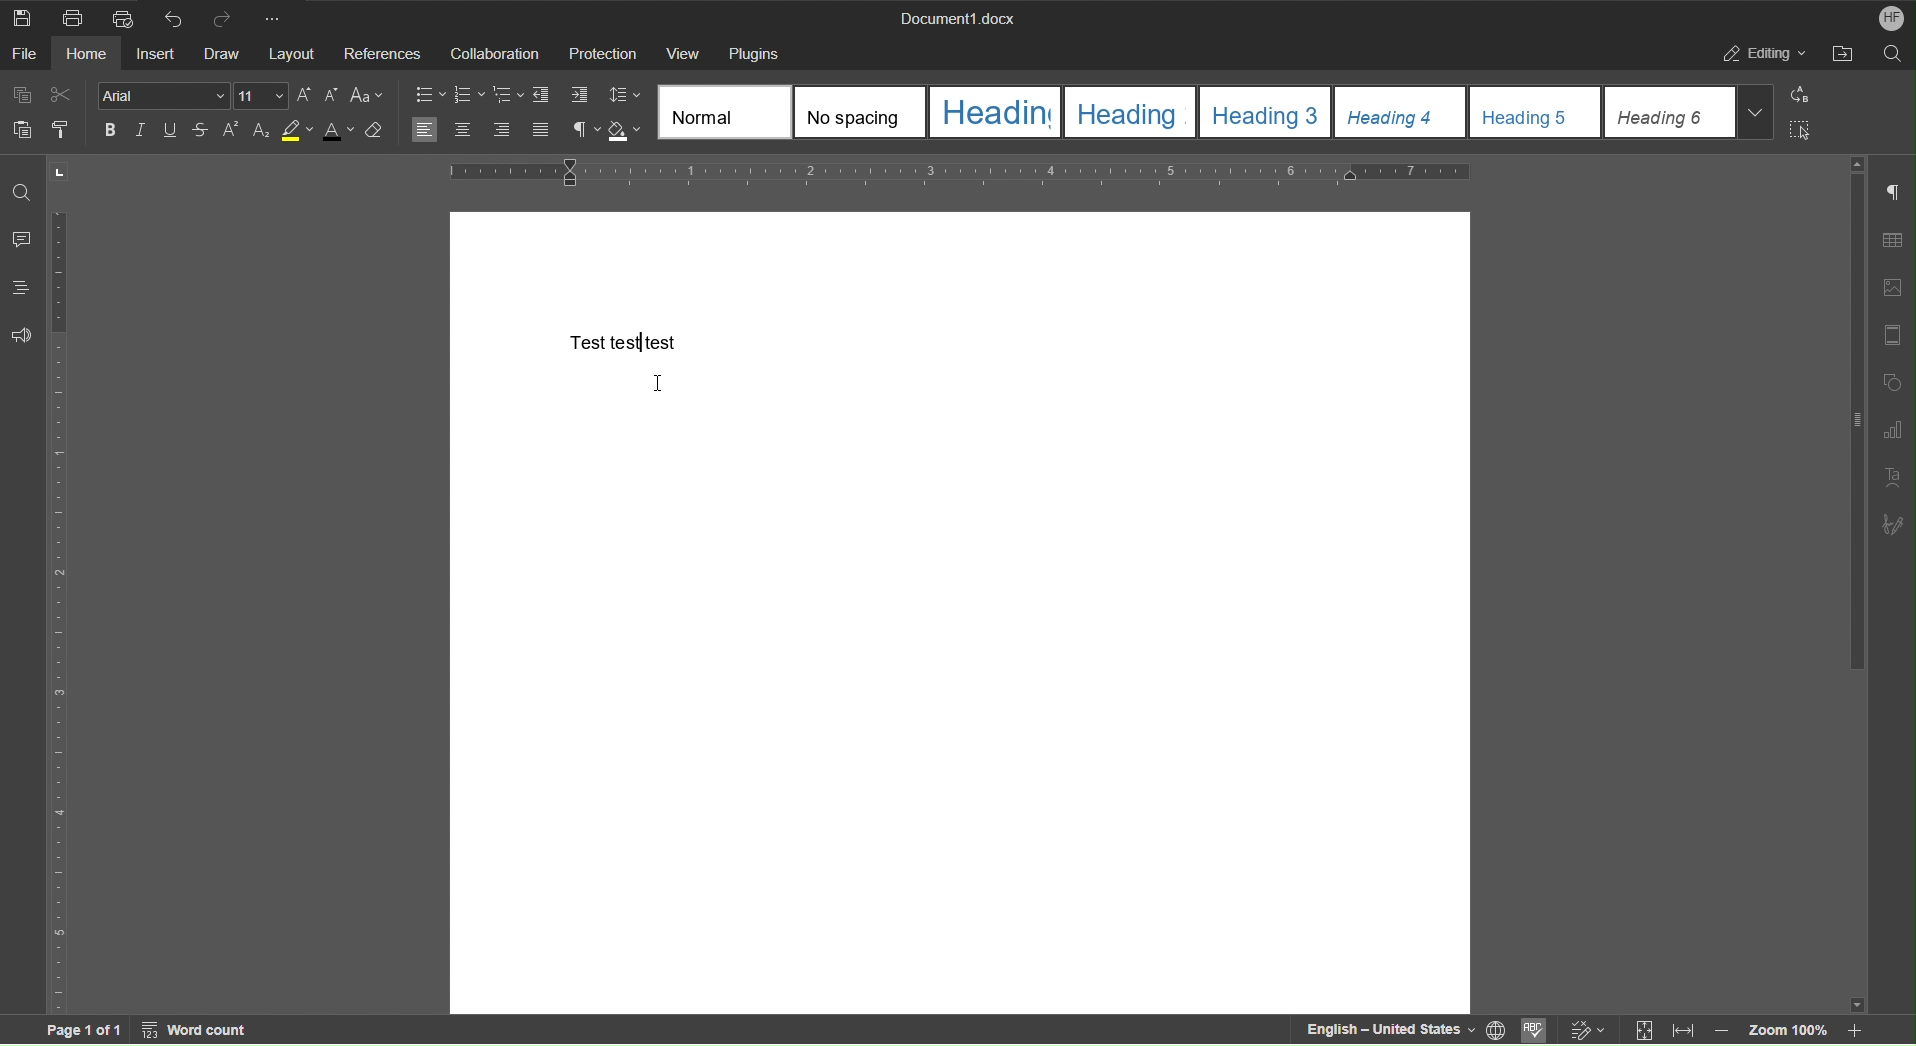 The width and height of the screenshot is (1916, 1046). Describe the element at coordinates (1642, 1031) in the screenshot. I see `Fit to Screen` at that location.